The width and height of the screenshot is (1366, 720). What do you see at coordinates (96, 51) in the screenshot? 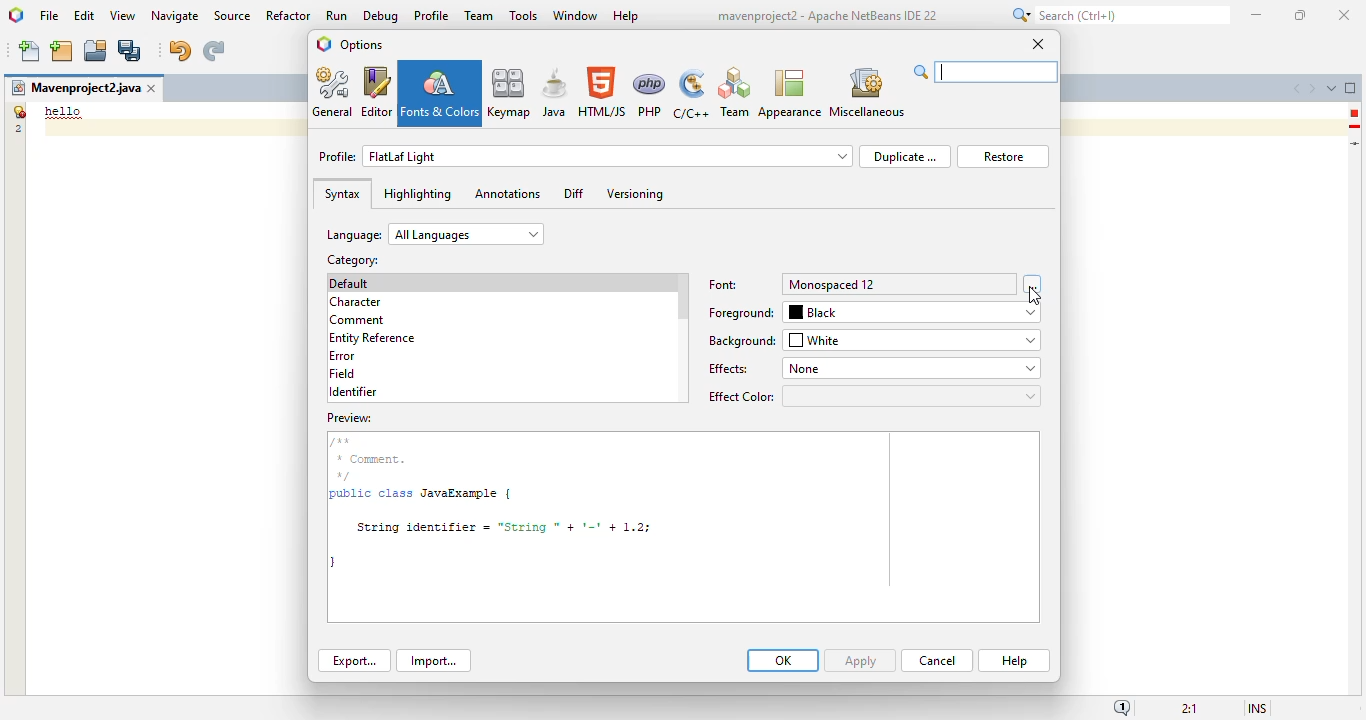
I see `open project` at bounding box center [96, 51].